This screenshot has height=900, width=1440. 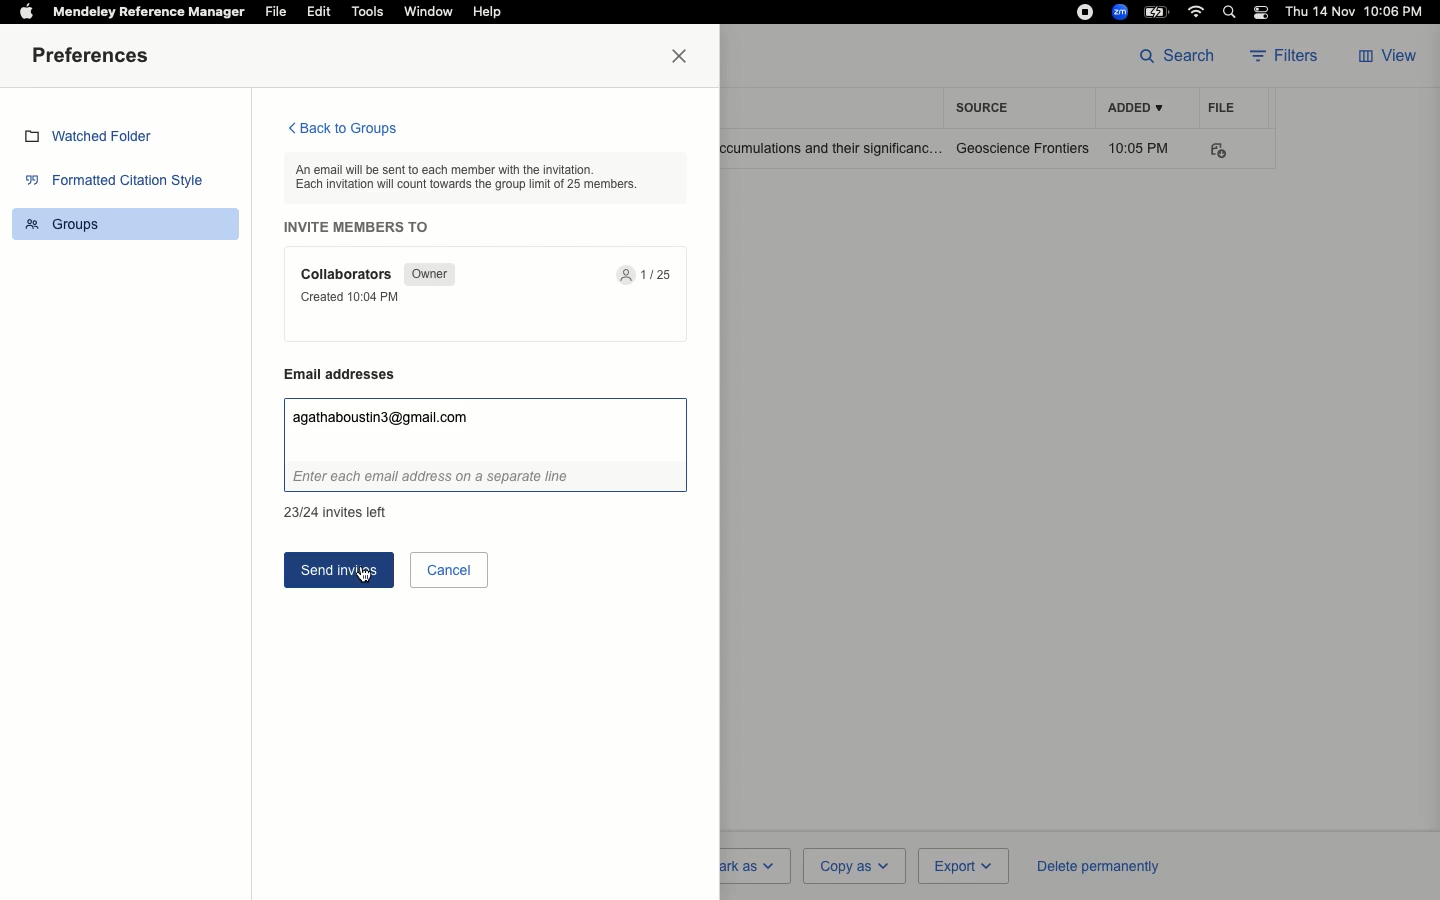 I want to click on members, so click(x=649, y=276).